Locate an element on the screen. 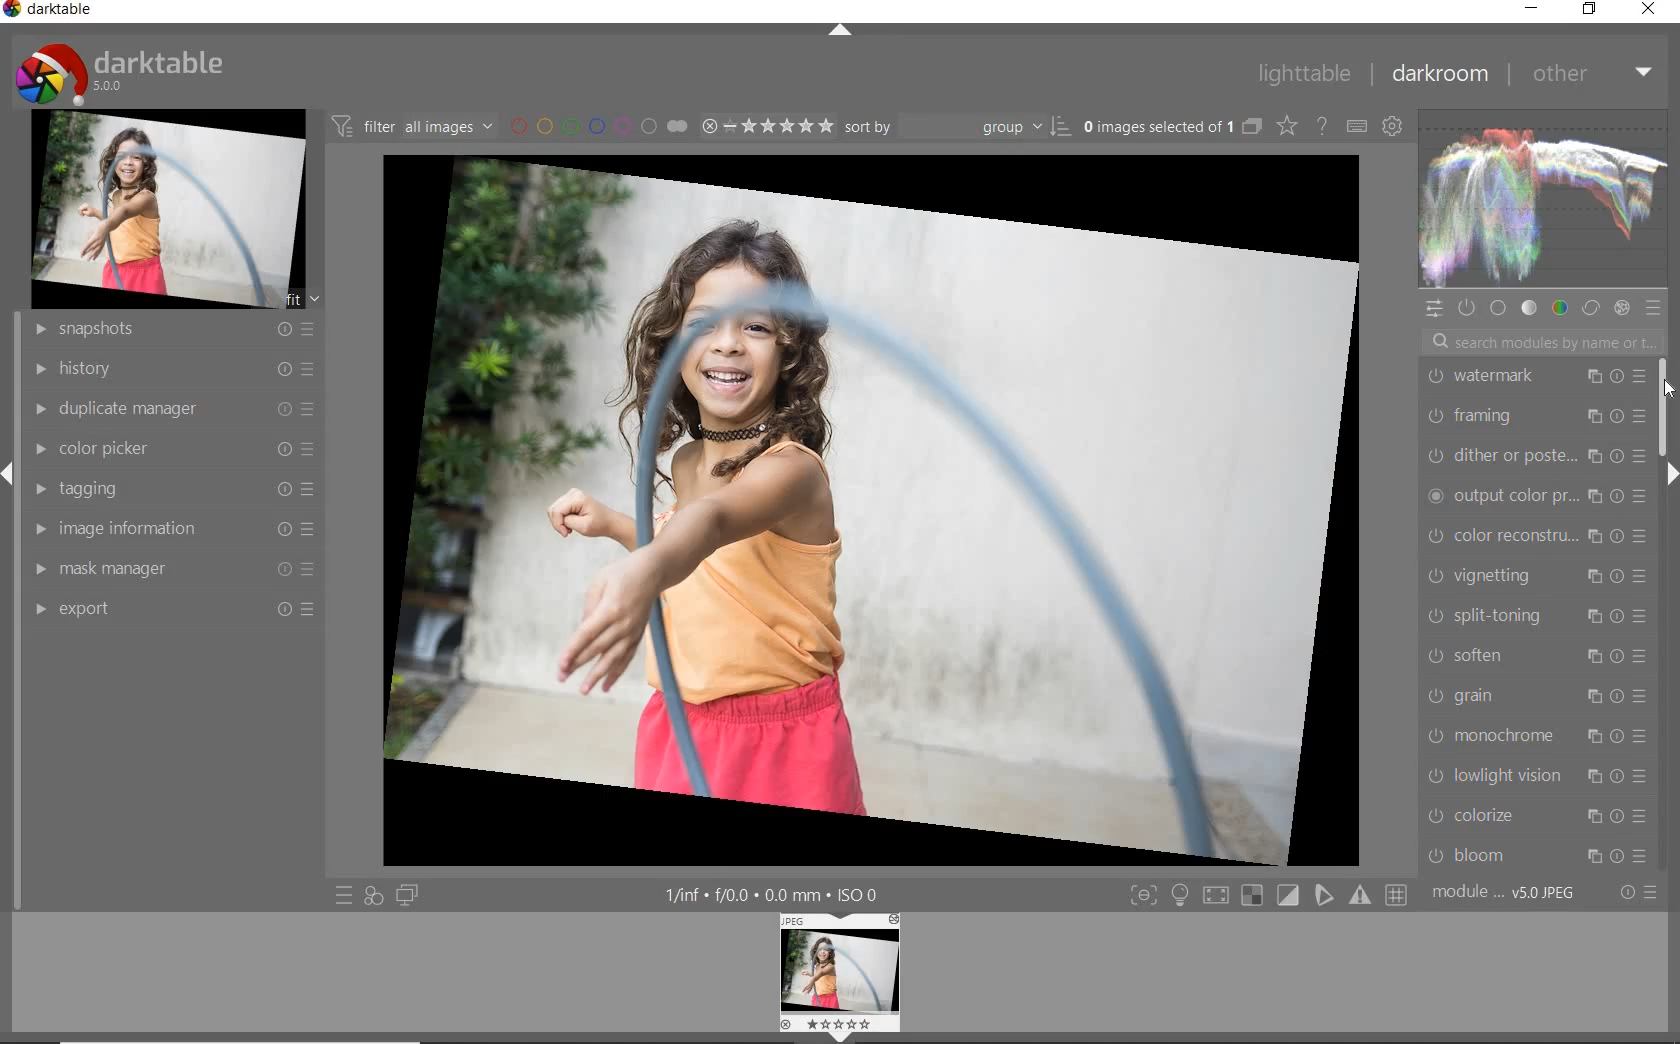  scrollbar is located at coordinates (1668, 405).